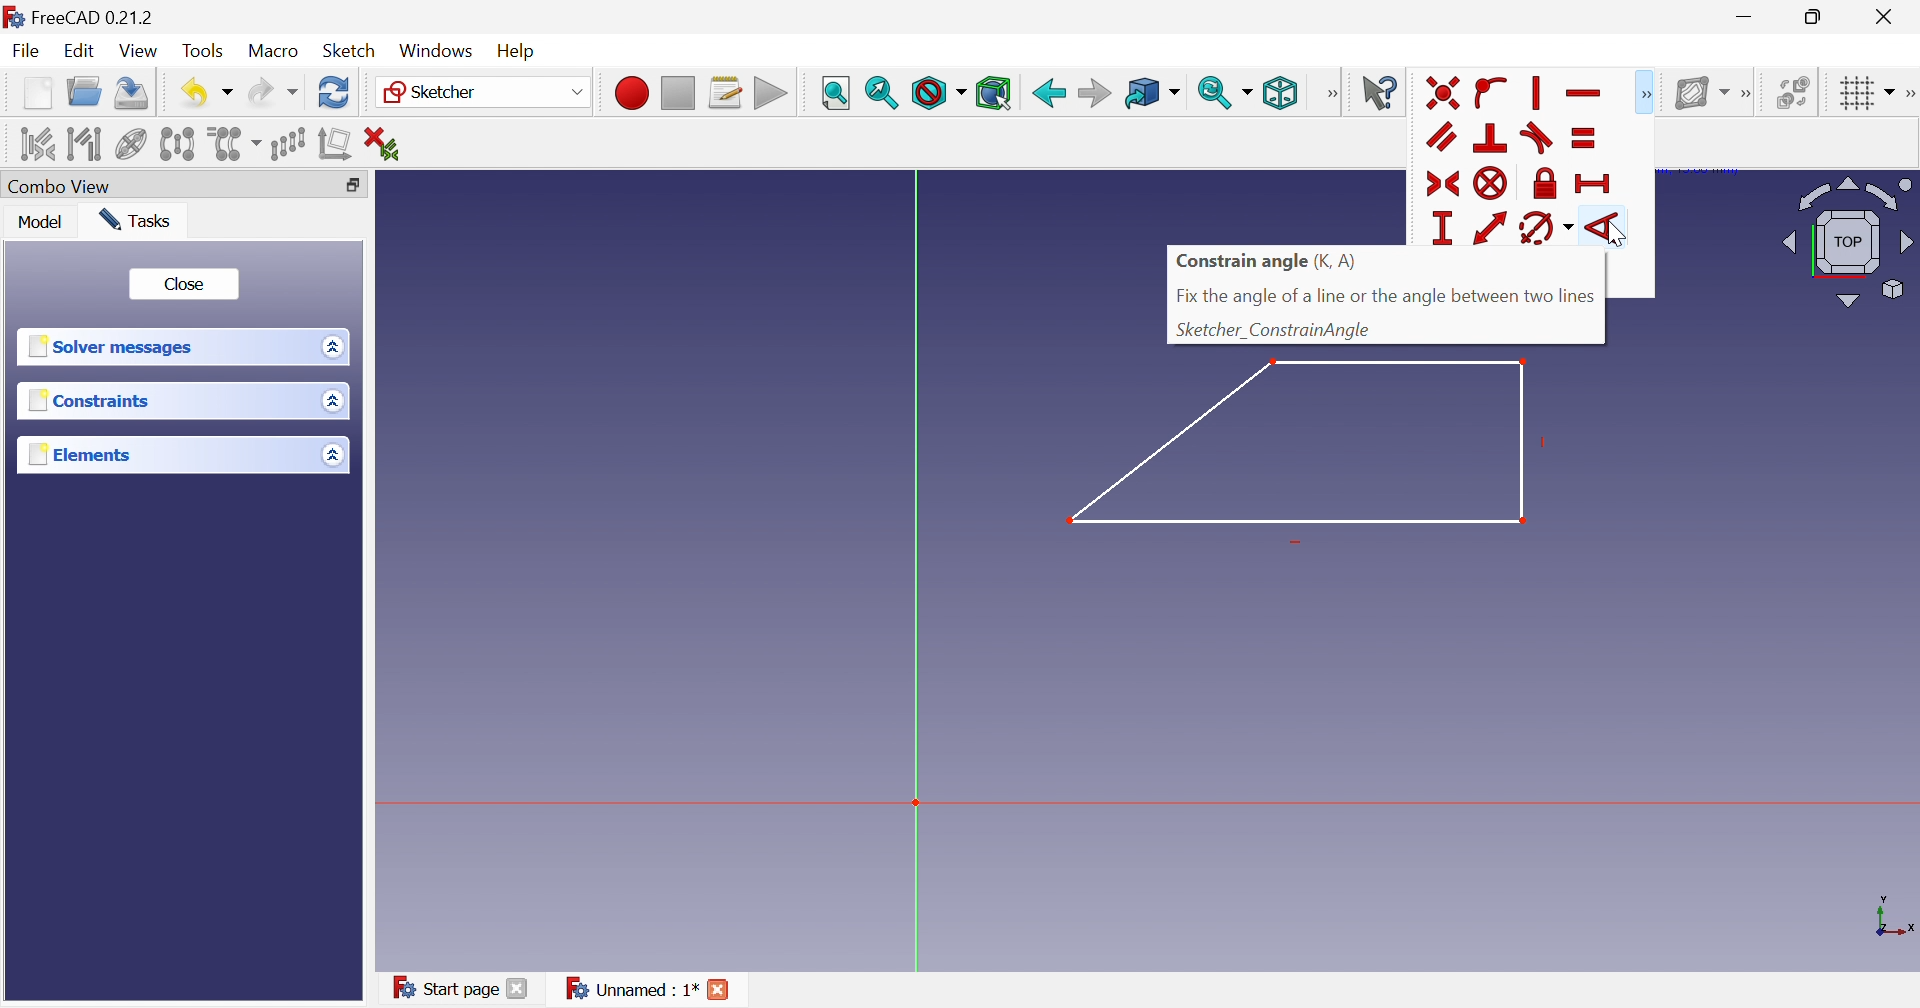 The image size is (1920, 1008). What do you see at coordinates (1439, 228) in the screenshot?
I see `Constraint Vertical distance` at bounding box center [1439, 228].